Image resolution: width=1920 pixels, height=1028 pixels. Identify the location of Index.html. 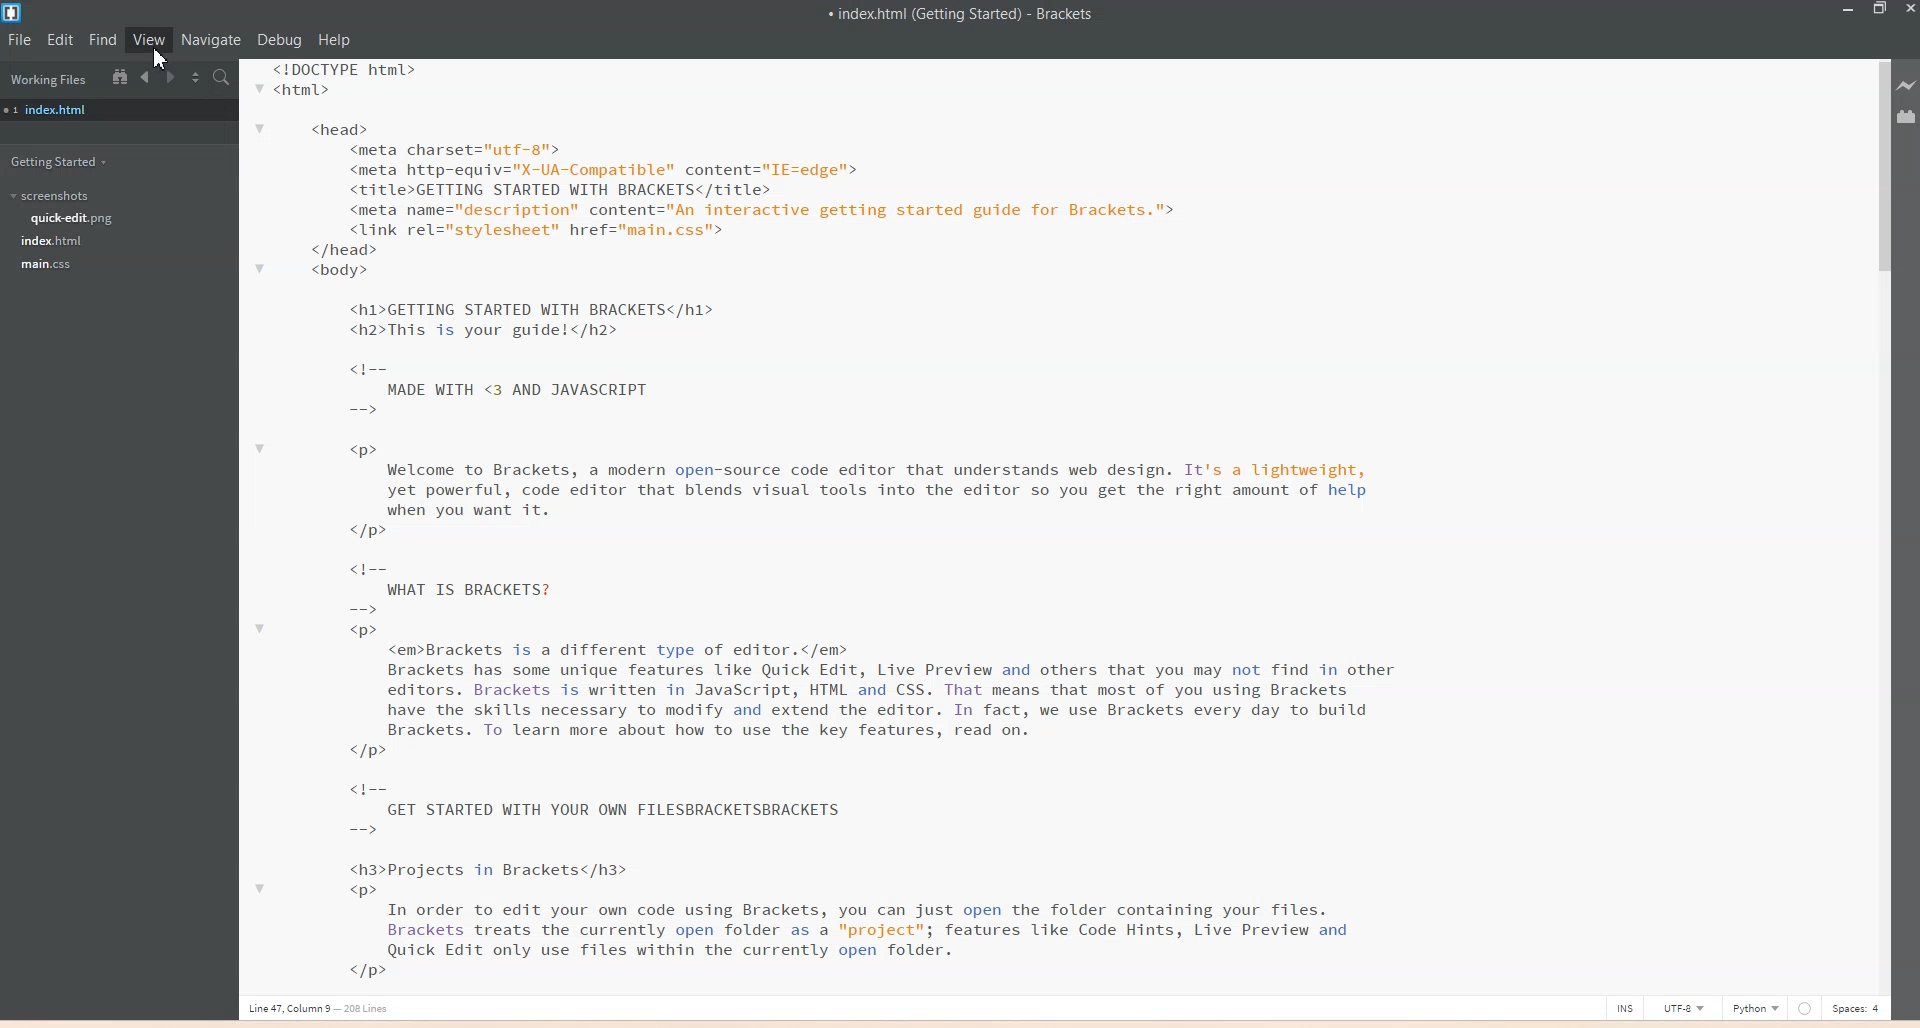
(54, 241).